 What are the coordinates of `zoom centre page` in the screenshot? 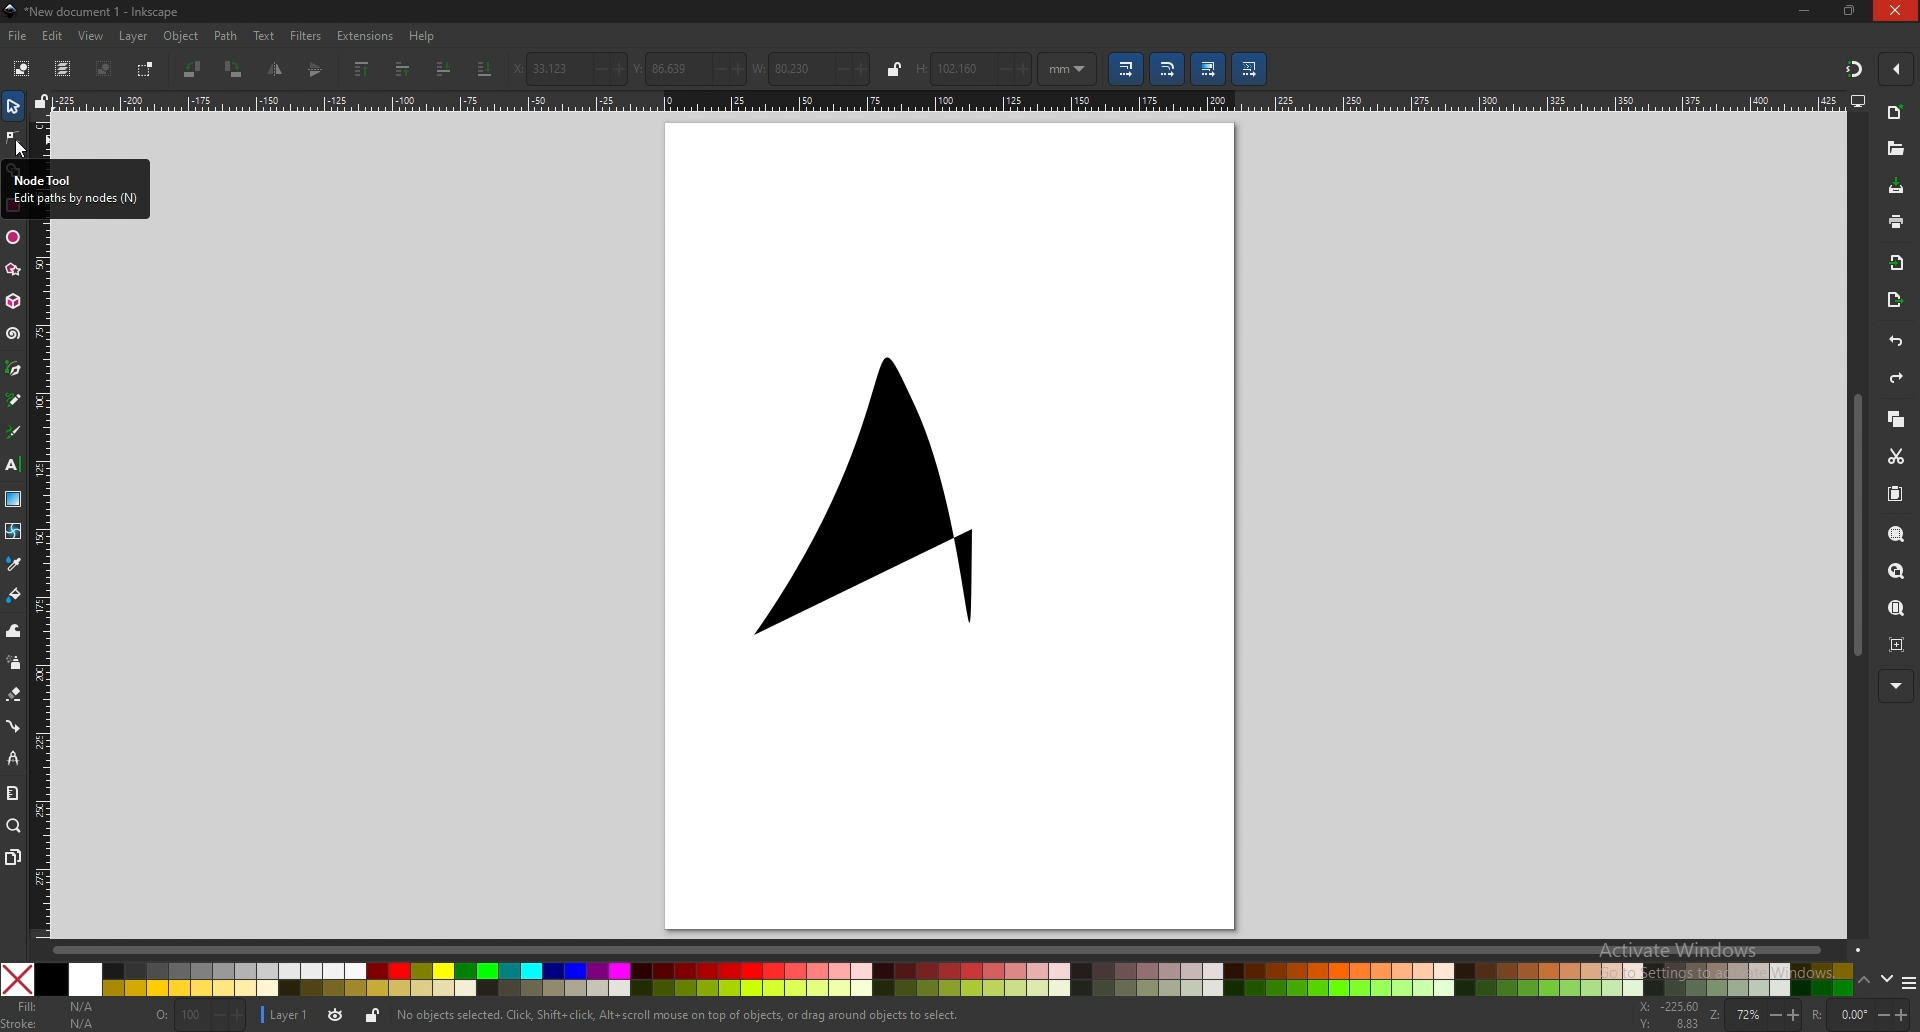 It's located at (1898, 646).